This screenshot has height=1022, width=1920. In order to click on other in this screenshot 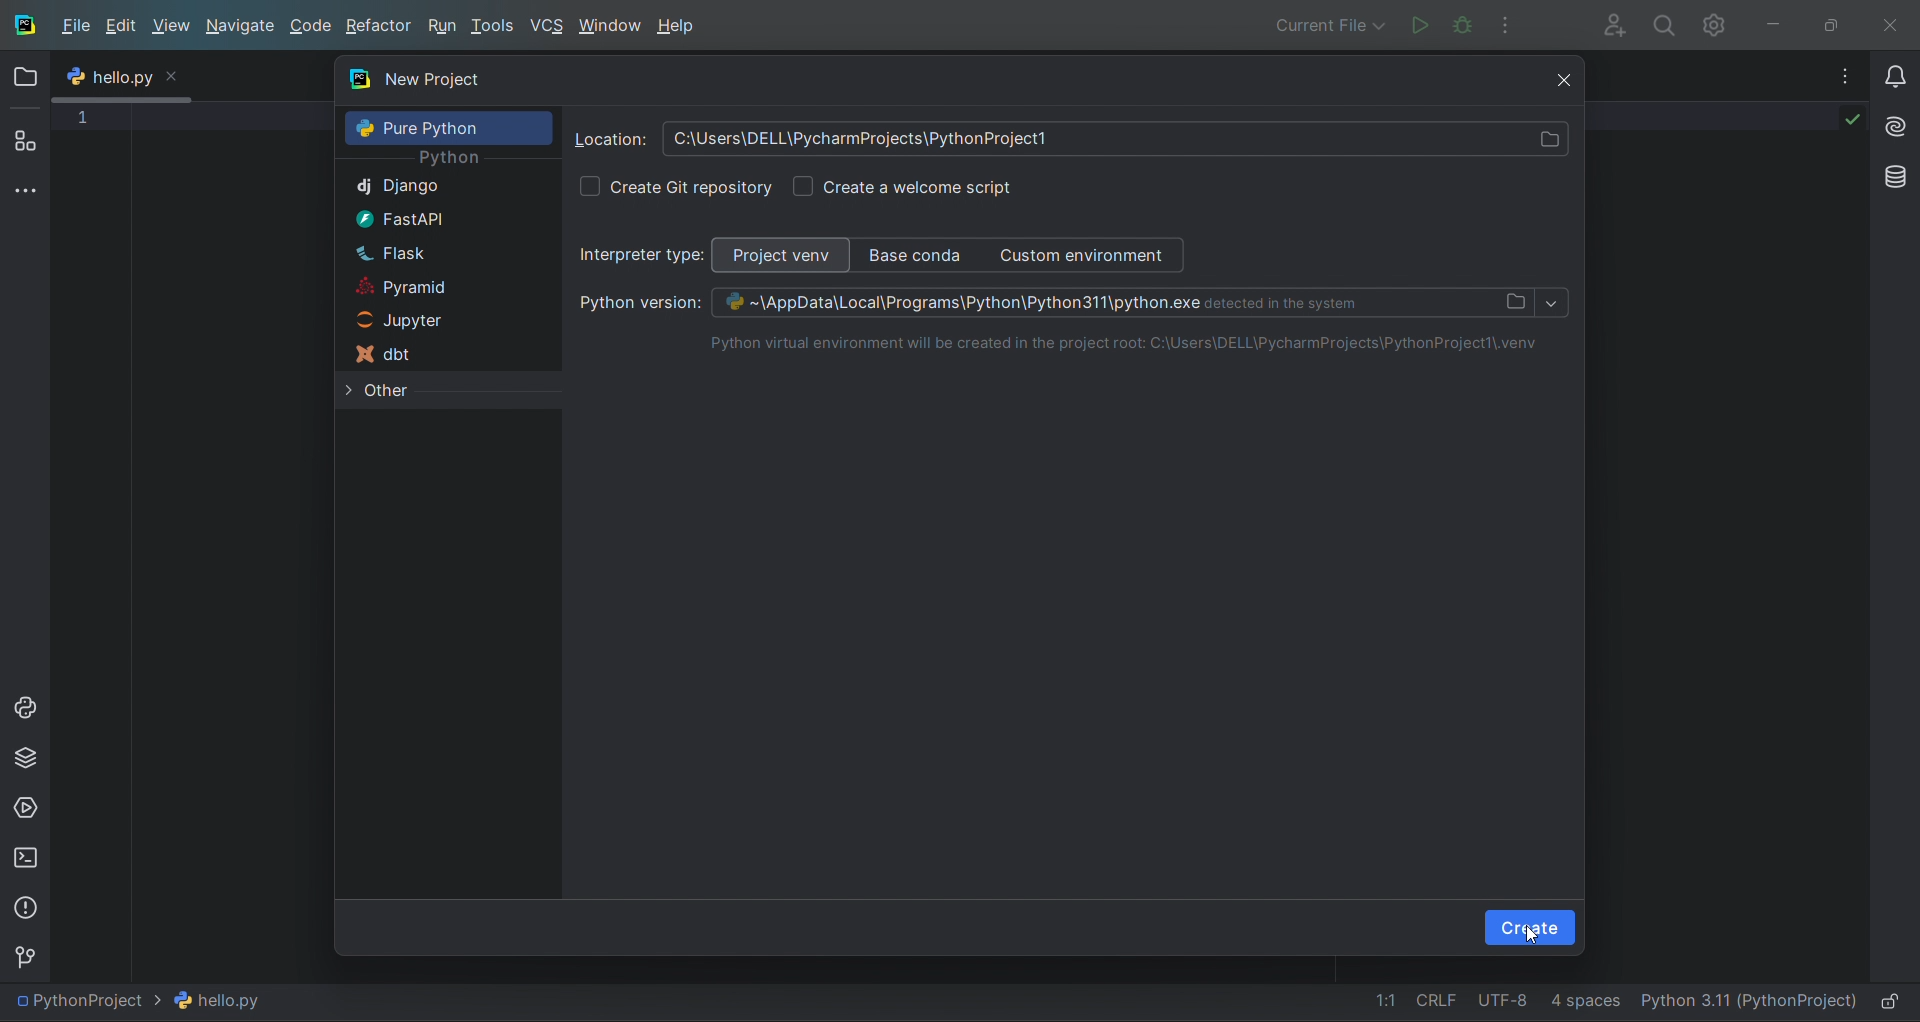, I will do `click(444, 391)`.